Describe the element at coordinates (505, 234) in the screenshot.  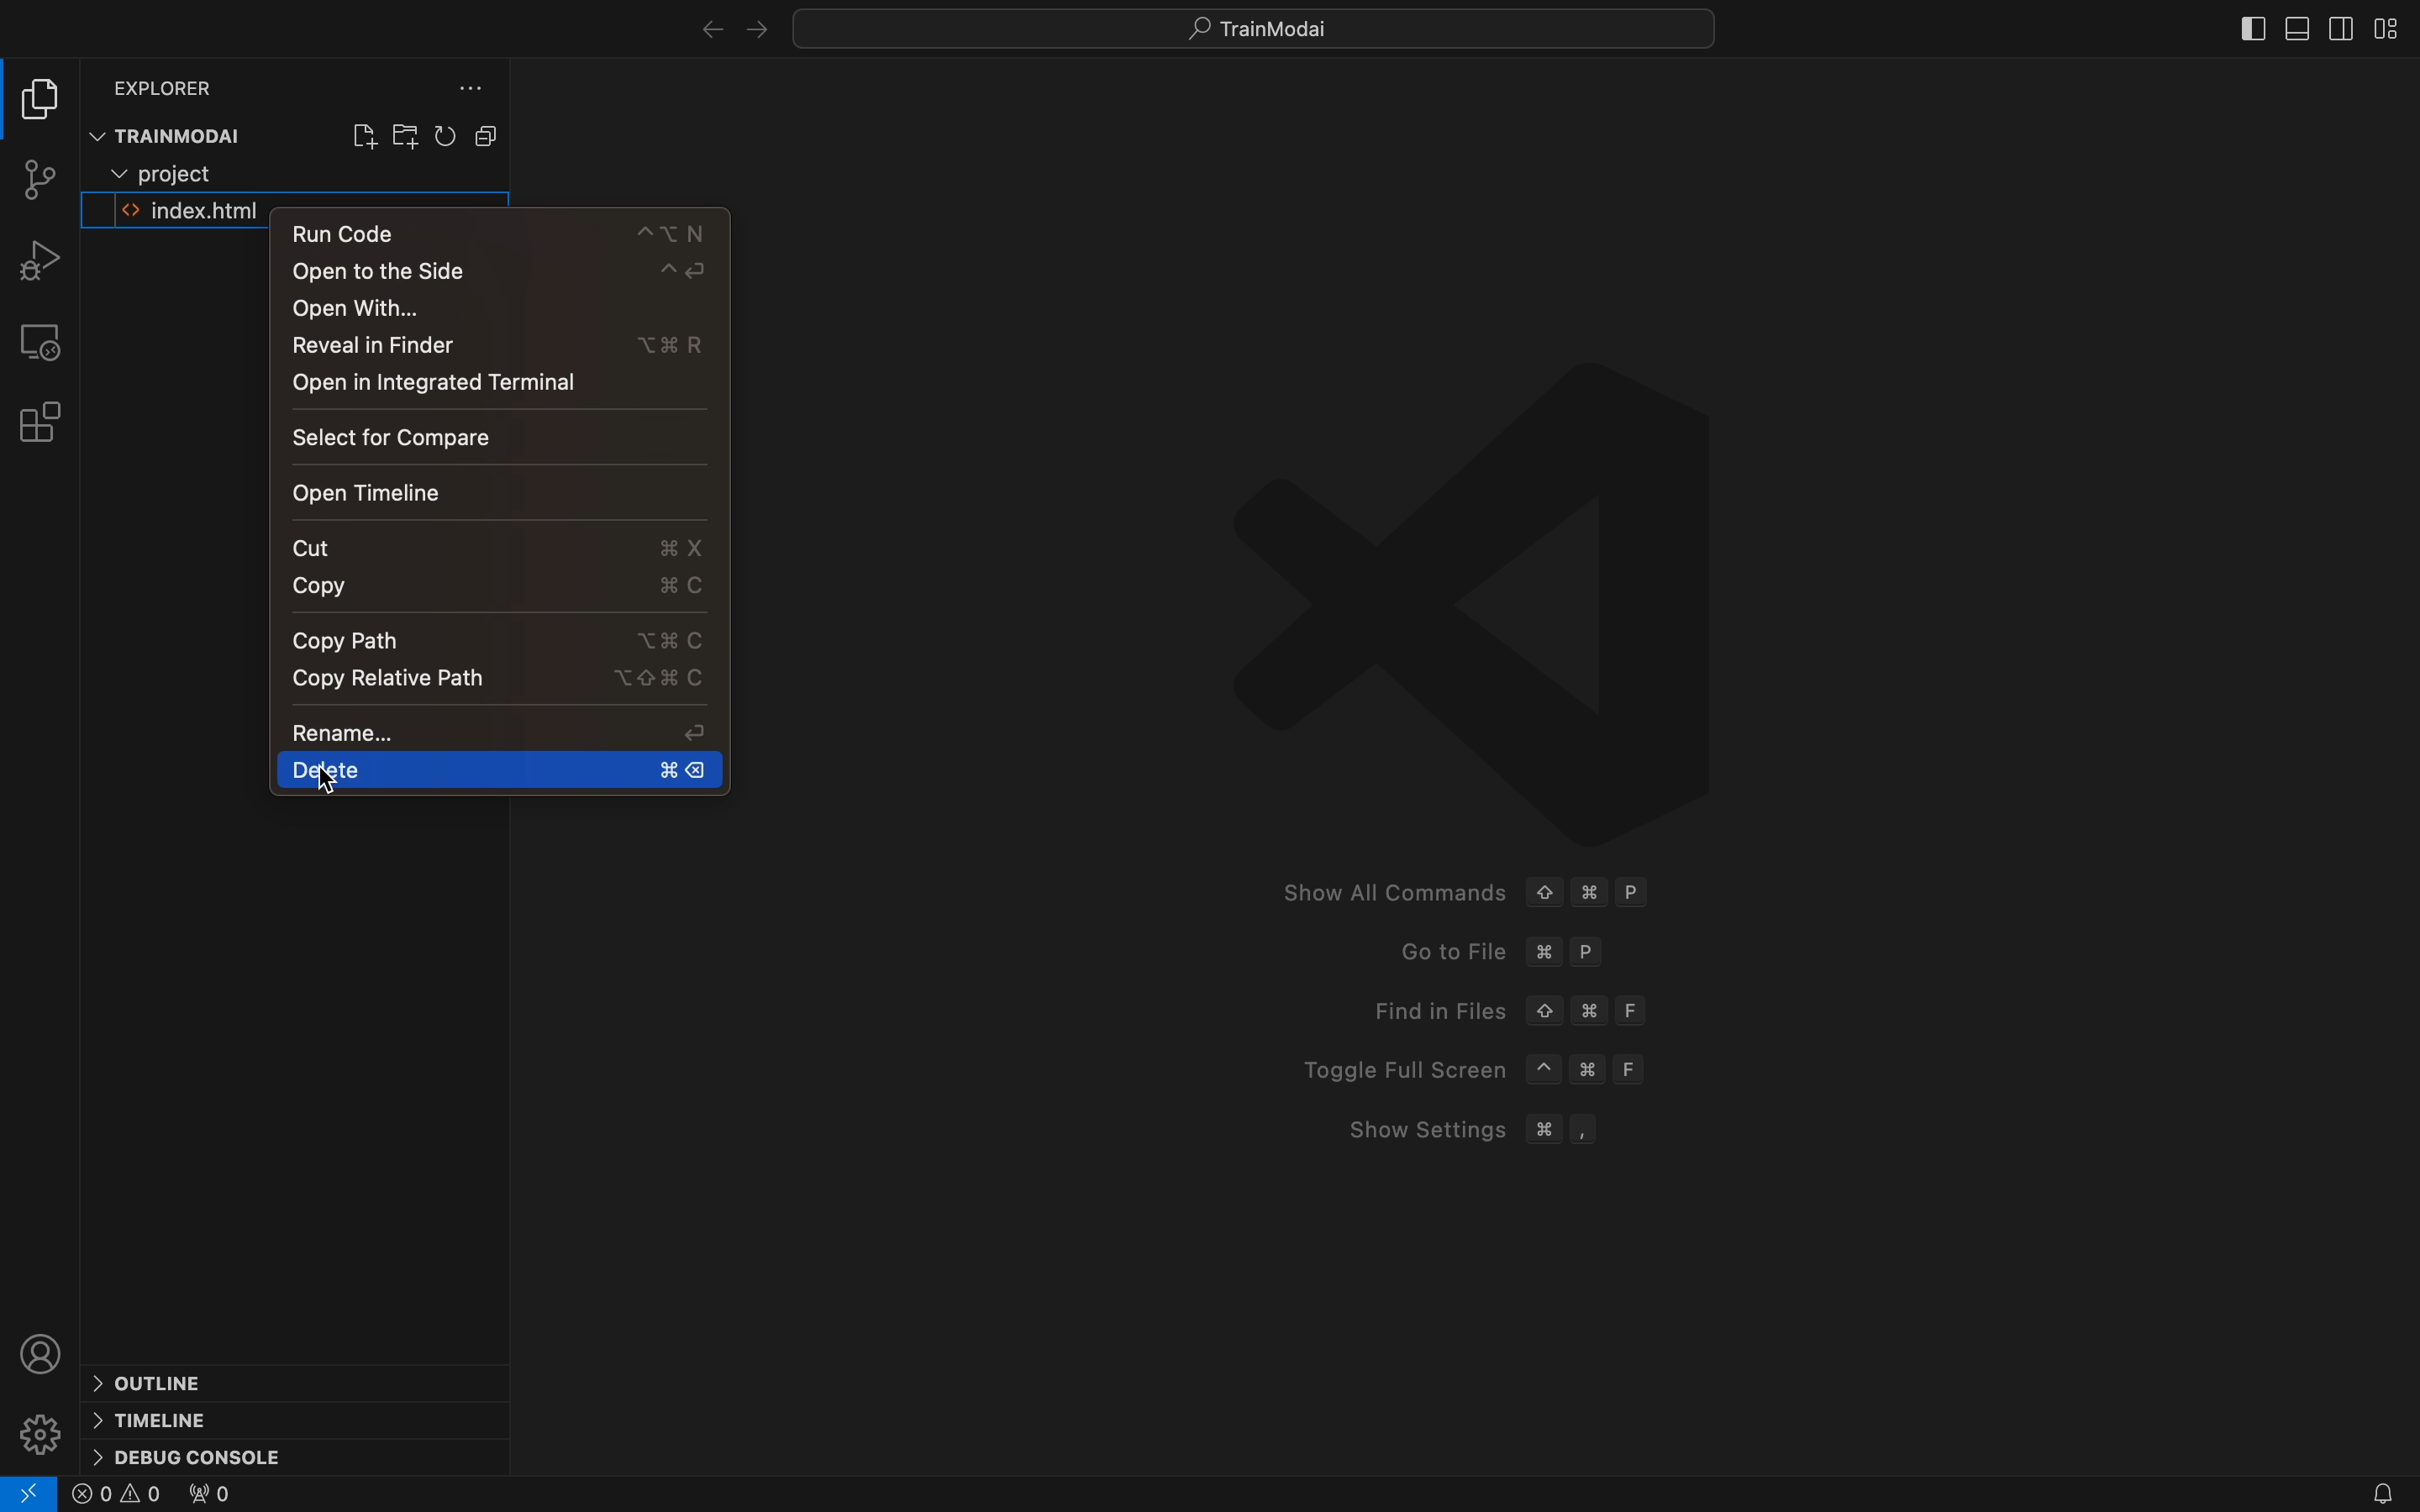
I see `run code` at that location.